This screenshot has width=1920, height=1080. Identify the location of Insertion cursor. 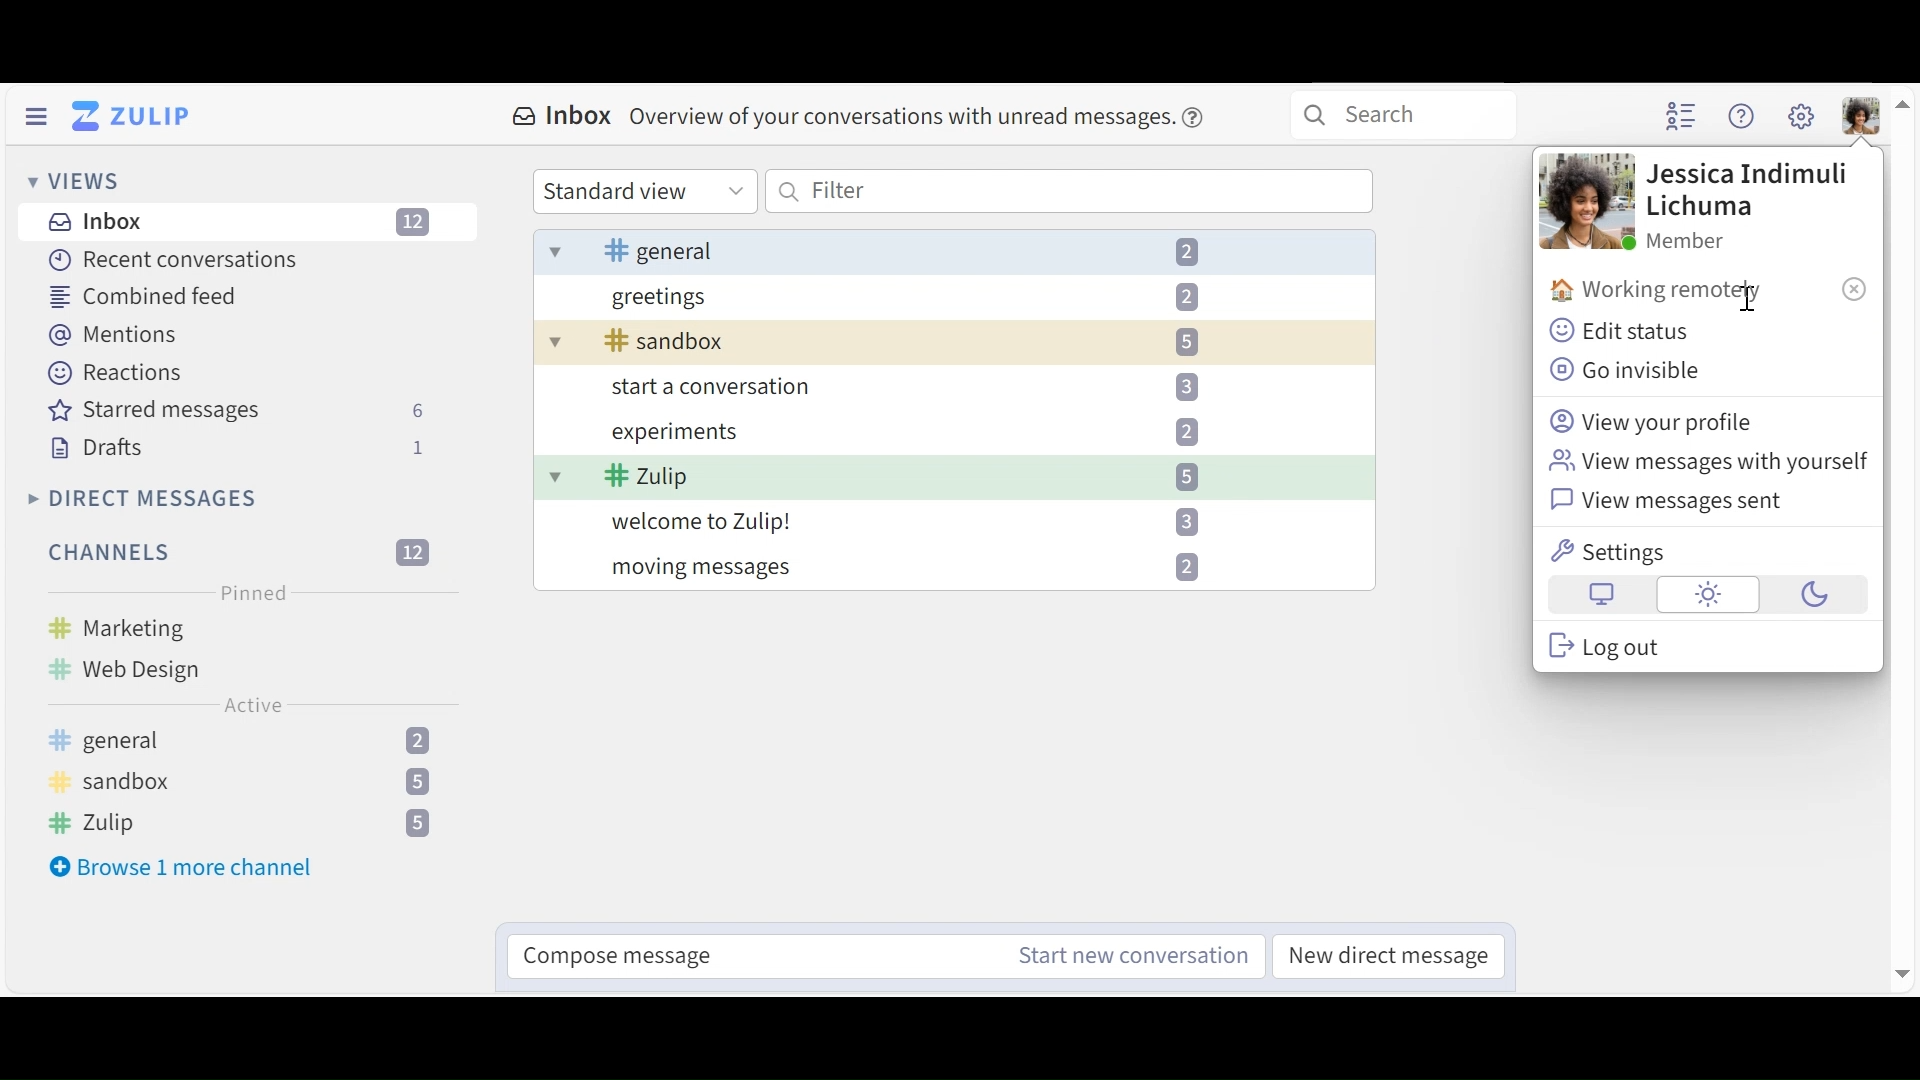
(1744, 299).